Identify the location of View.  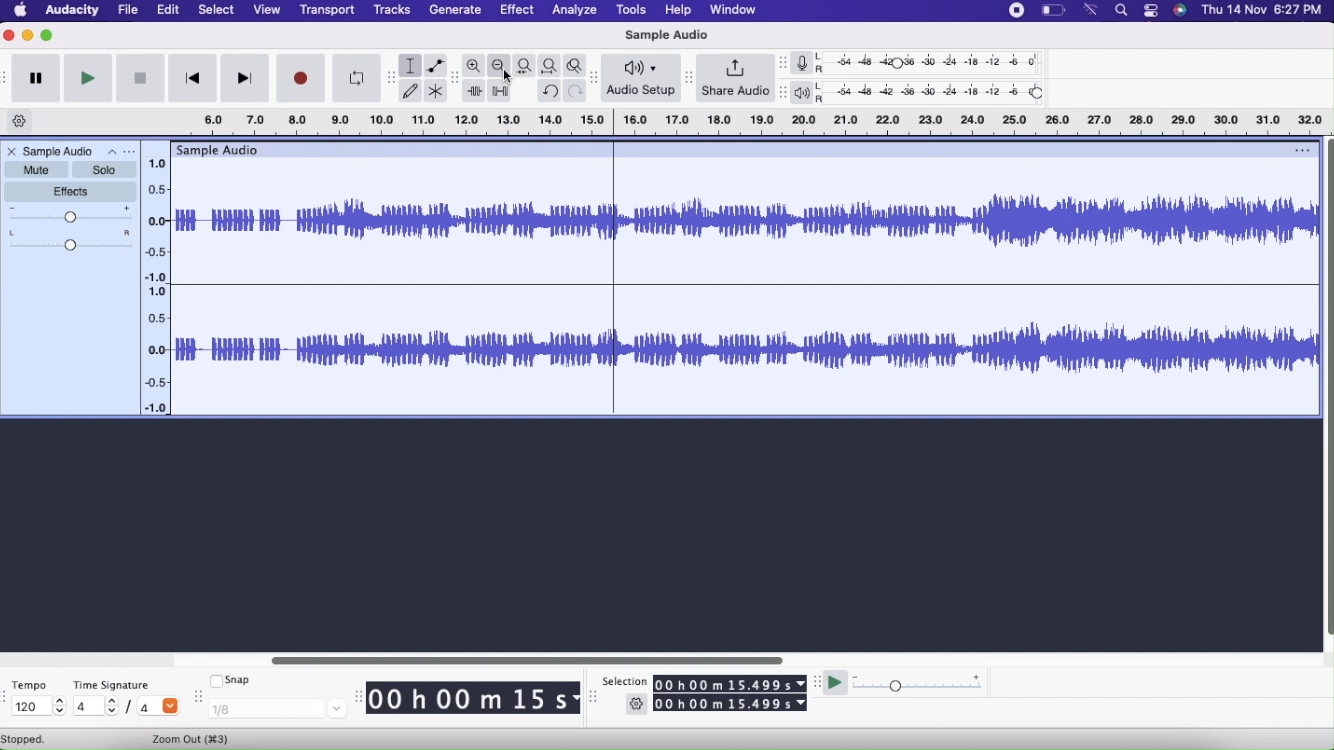
(269, 11).